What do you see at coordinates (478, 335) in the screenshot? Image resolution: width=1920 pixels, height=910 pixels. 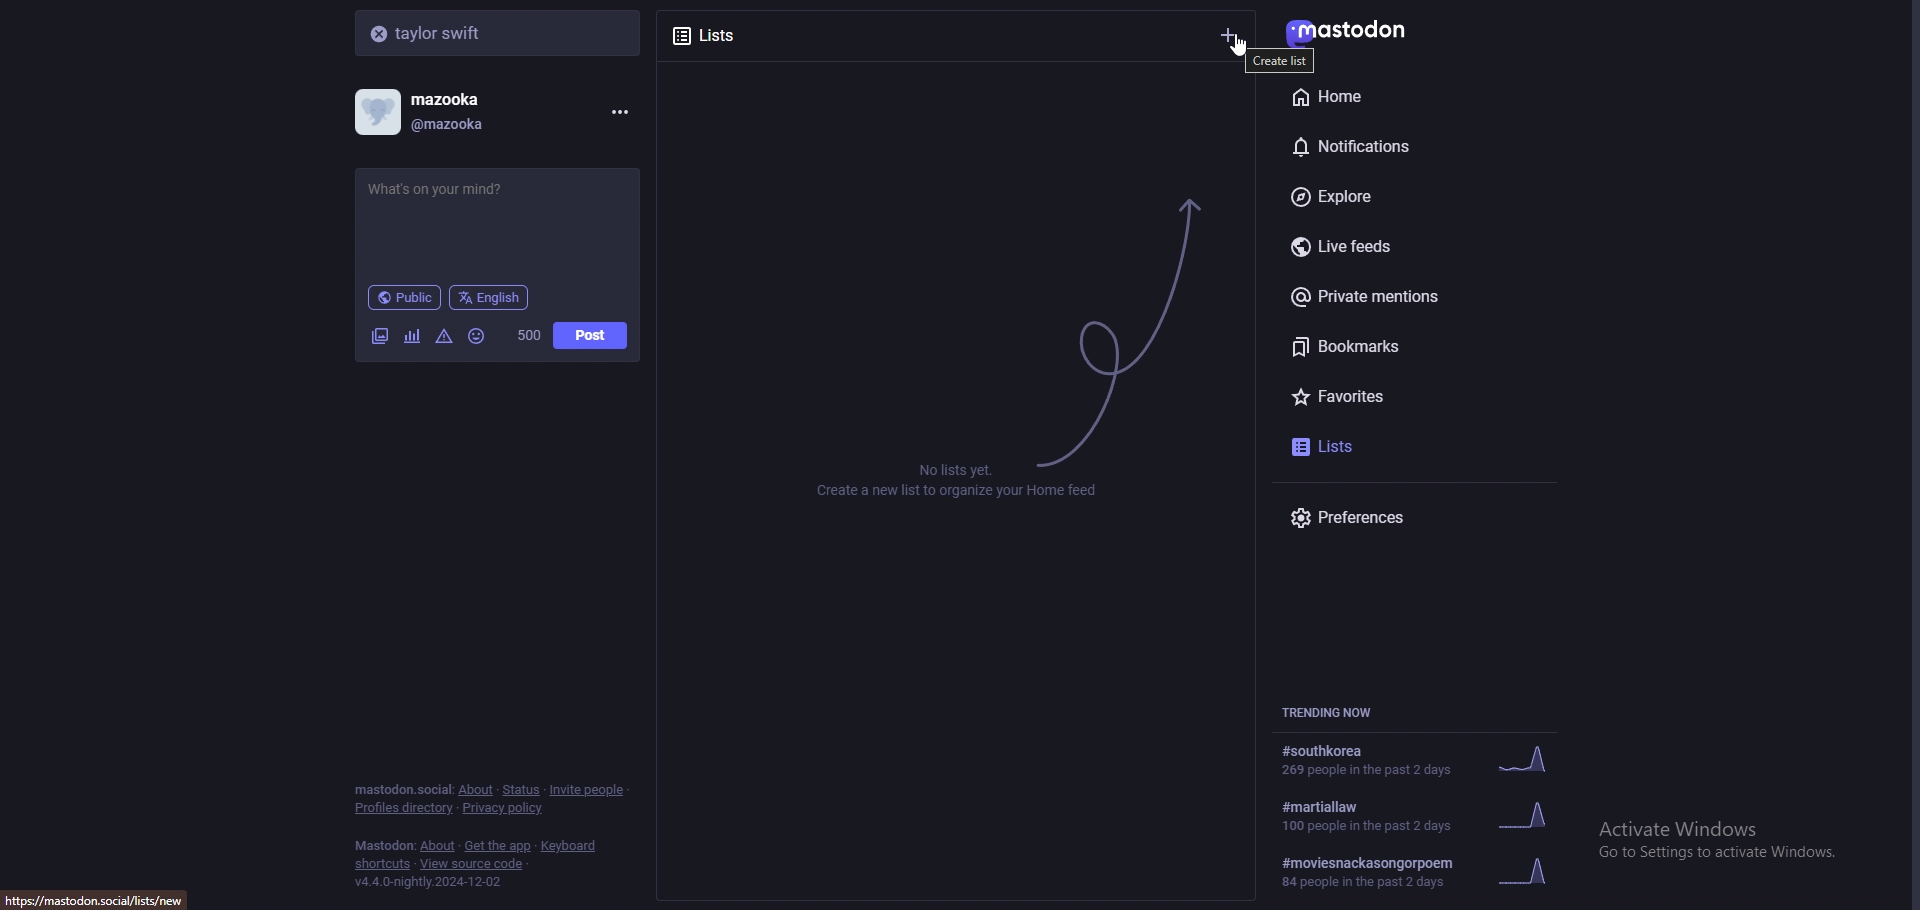 I see `emoji` at bounding box center [478, 335].